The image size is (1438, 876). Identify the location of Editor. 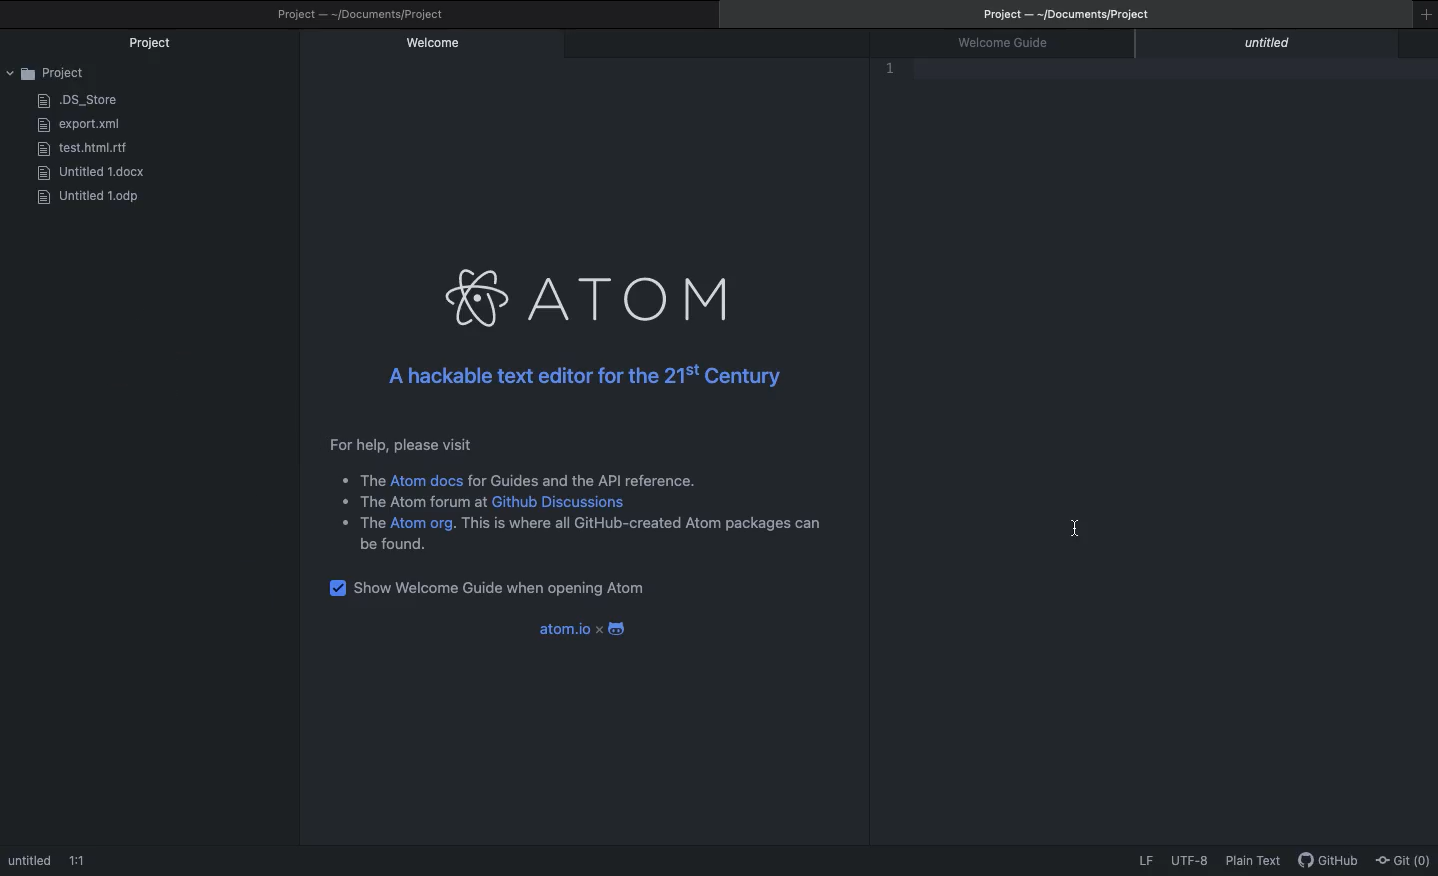
(918, 73).